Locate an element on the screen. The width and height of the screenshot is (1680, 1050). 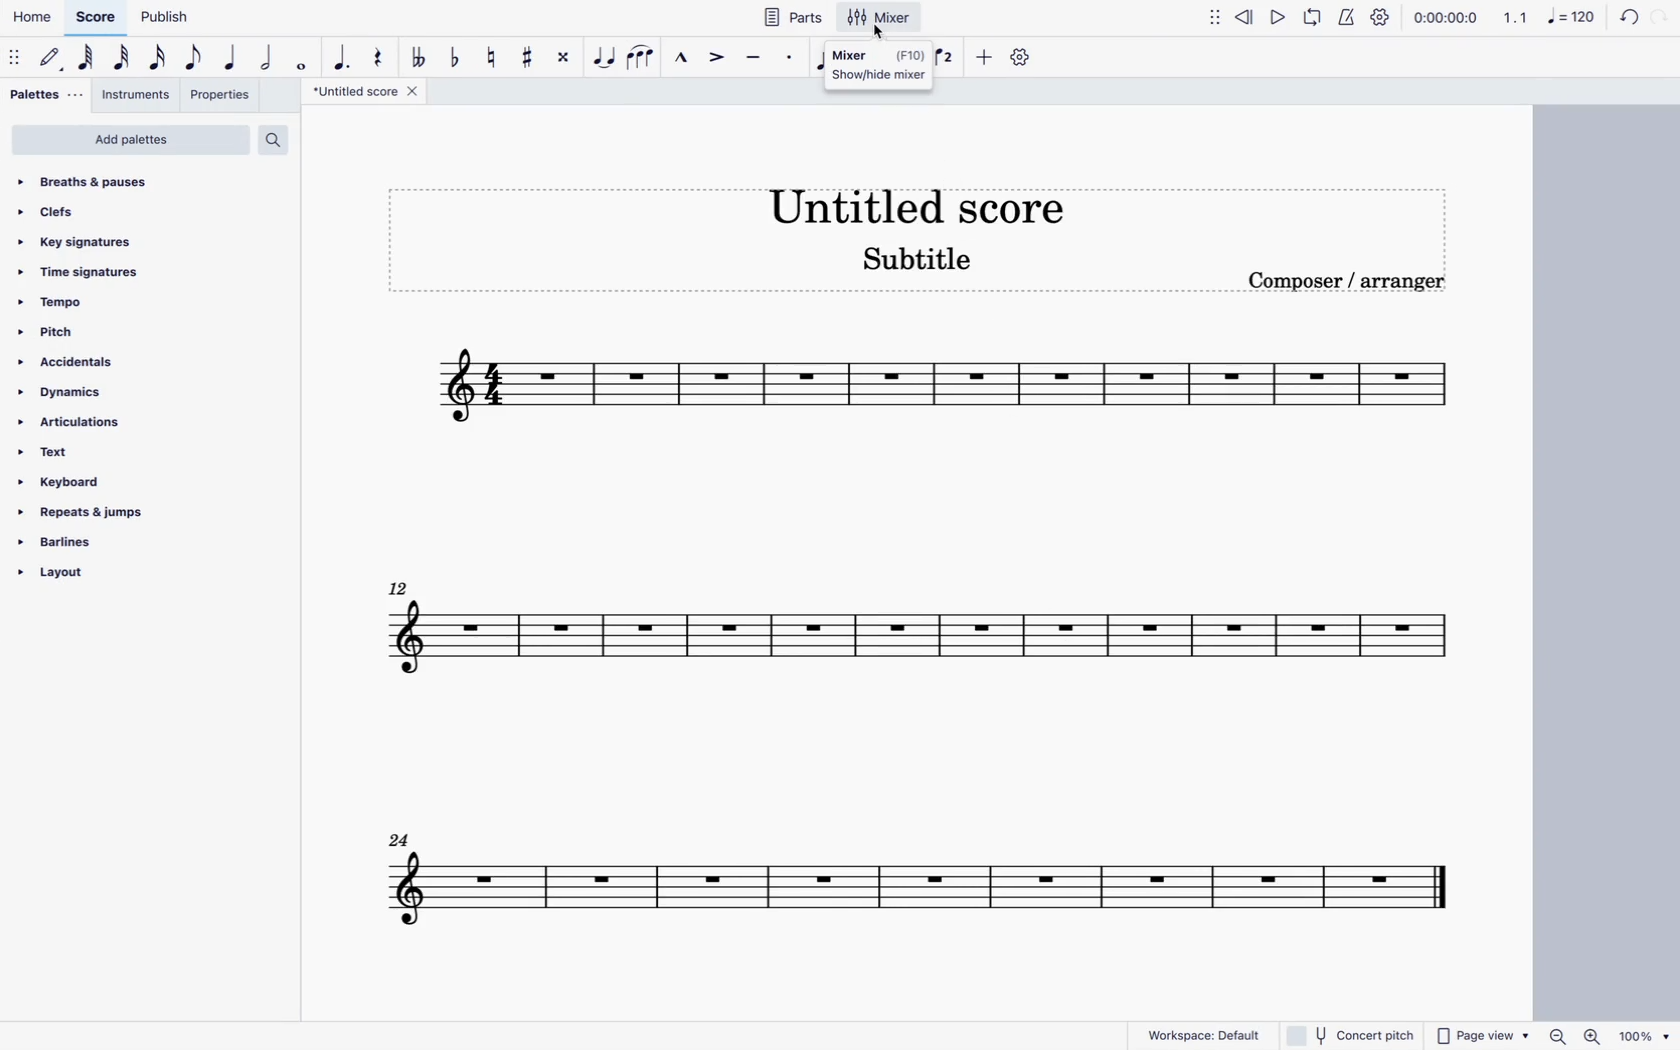
layout is located at coordinates (76, 579).